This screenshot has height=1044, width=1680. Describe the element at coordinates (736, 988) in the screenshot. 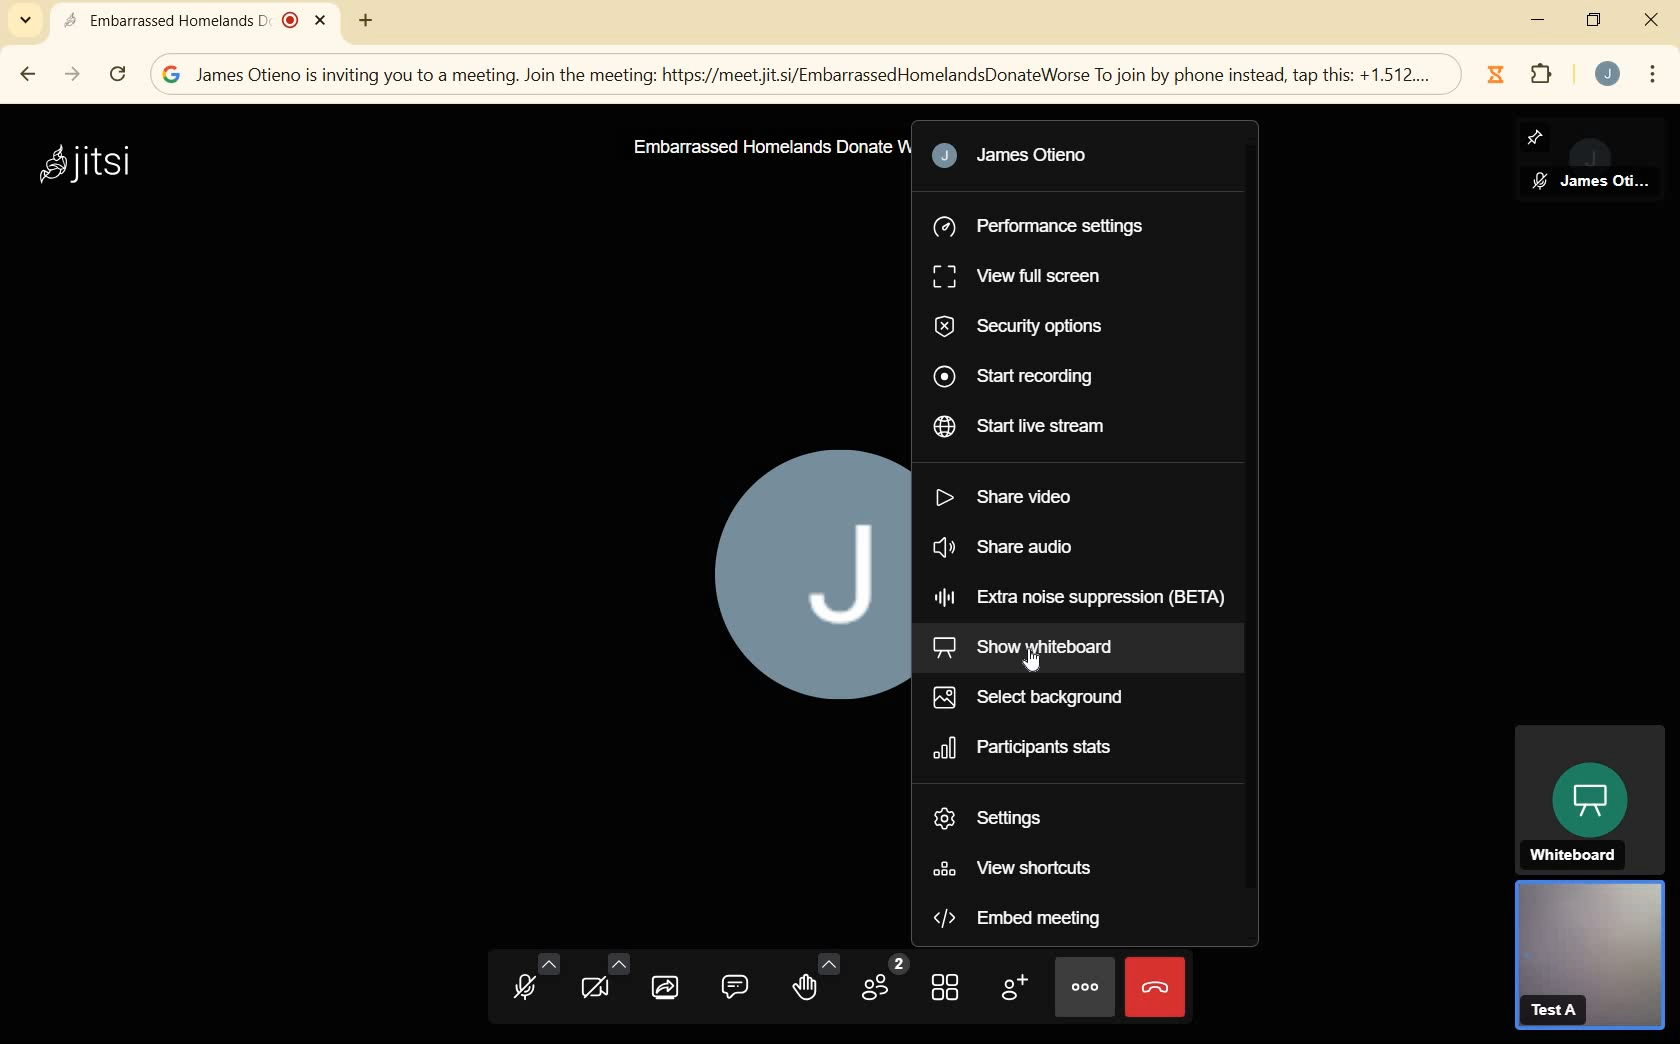

I see `open chat` at that location.